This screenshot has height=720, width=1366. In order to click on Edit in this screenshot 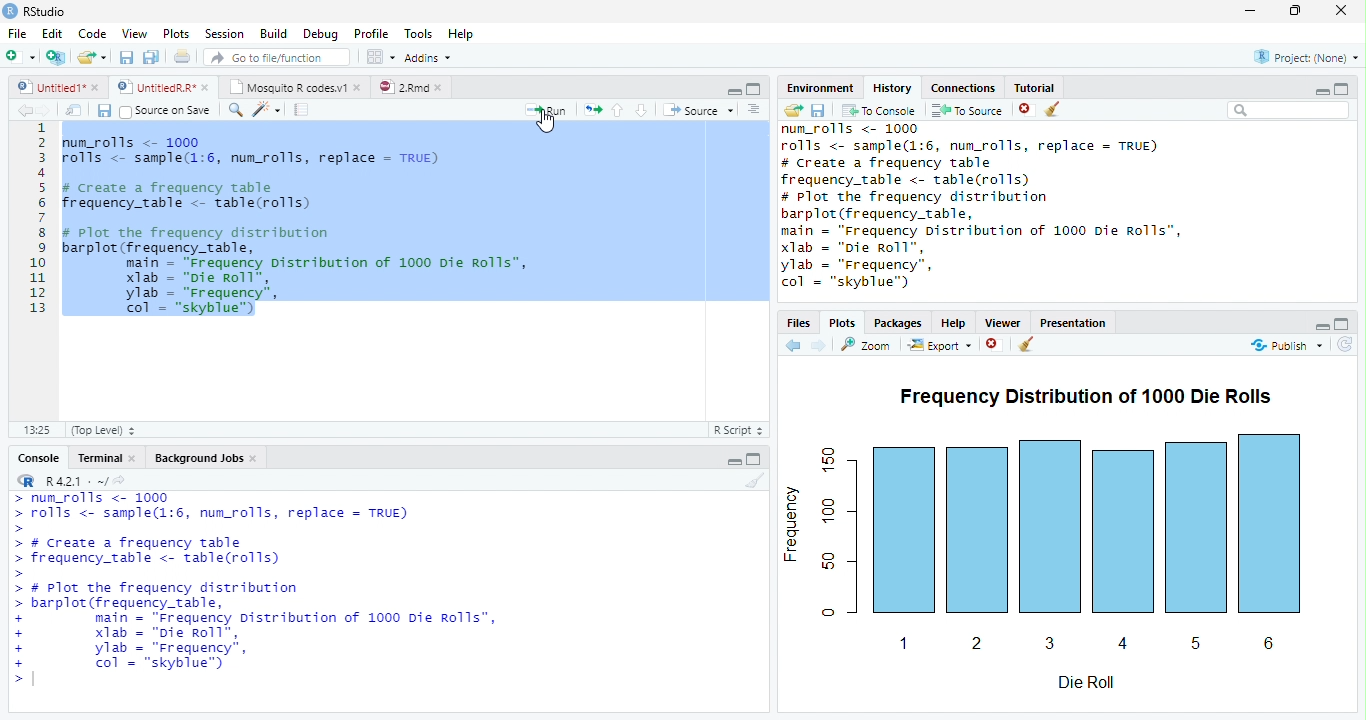, I will do `click(53, 31)`.